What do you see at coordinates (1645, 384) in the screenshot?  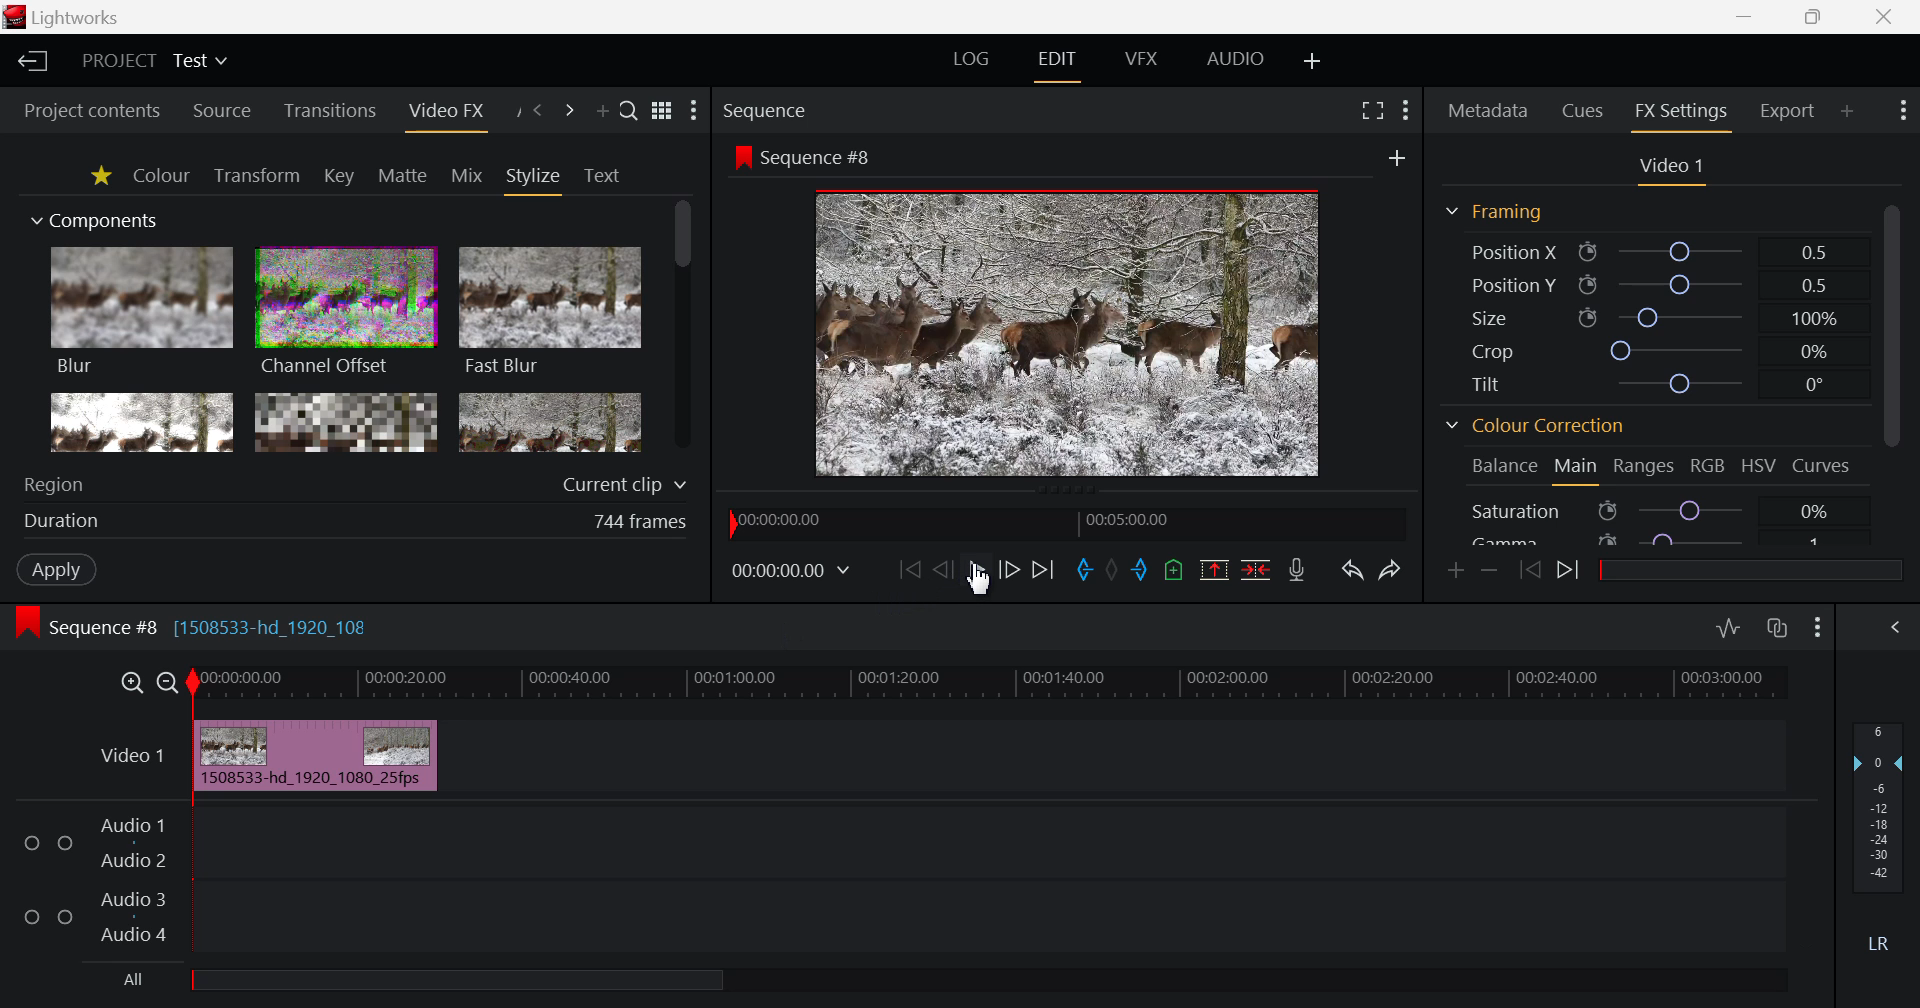 I see `Tilt` at bounding box center [1645, 384].